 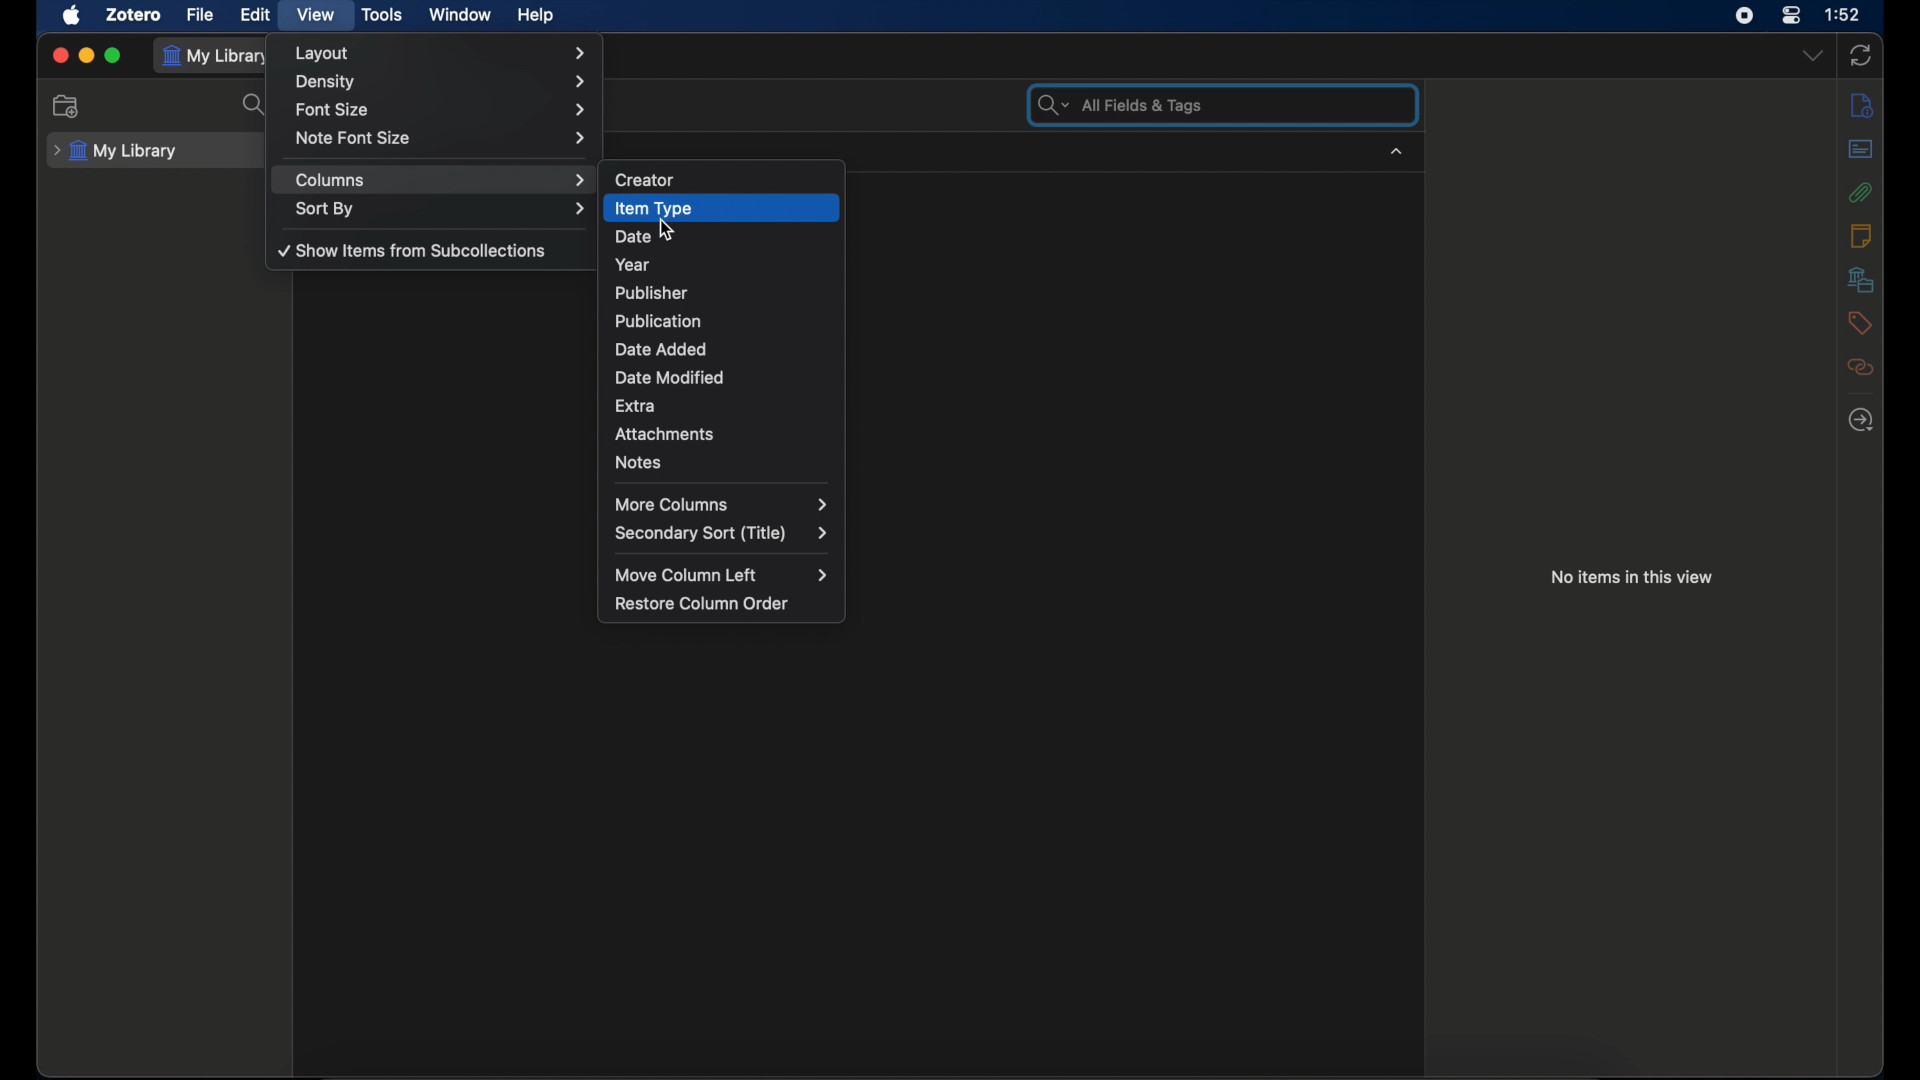 What do you see at coordinates (538, 16) in the screenshot?
I see `help` at bounding box center [538, 16].